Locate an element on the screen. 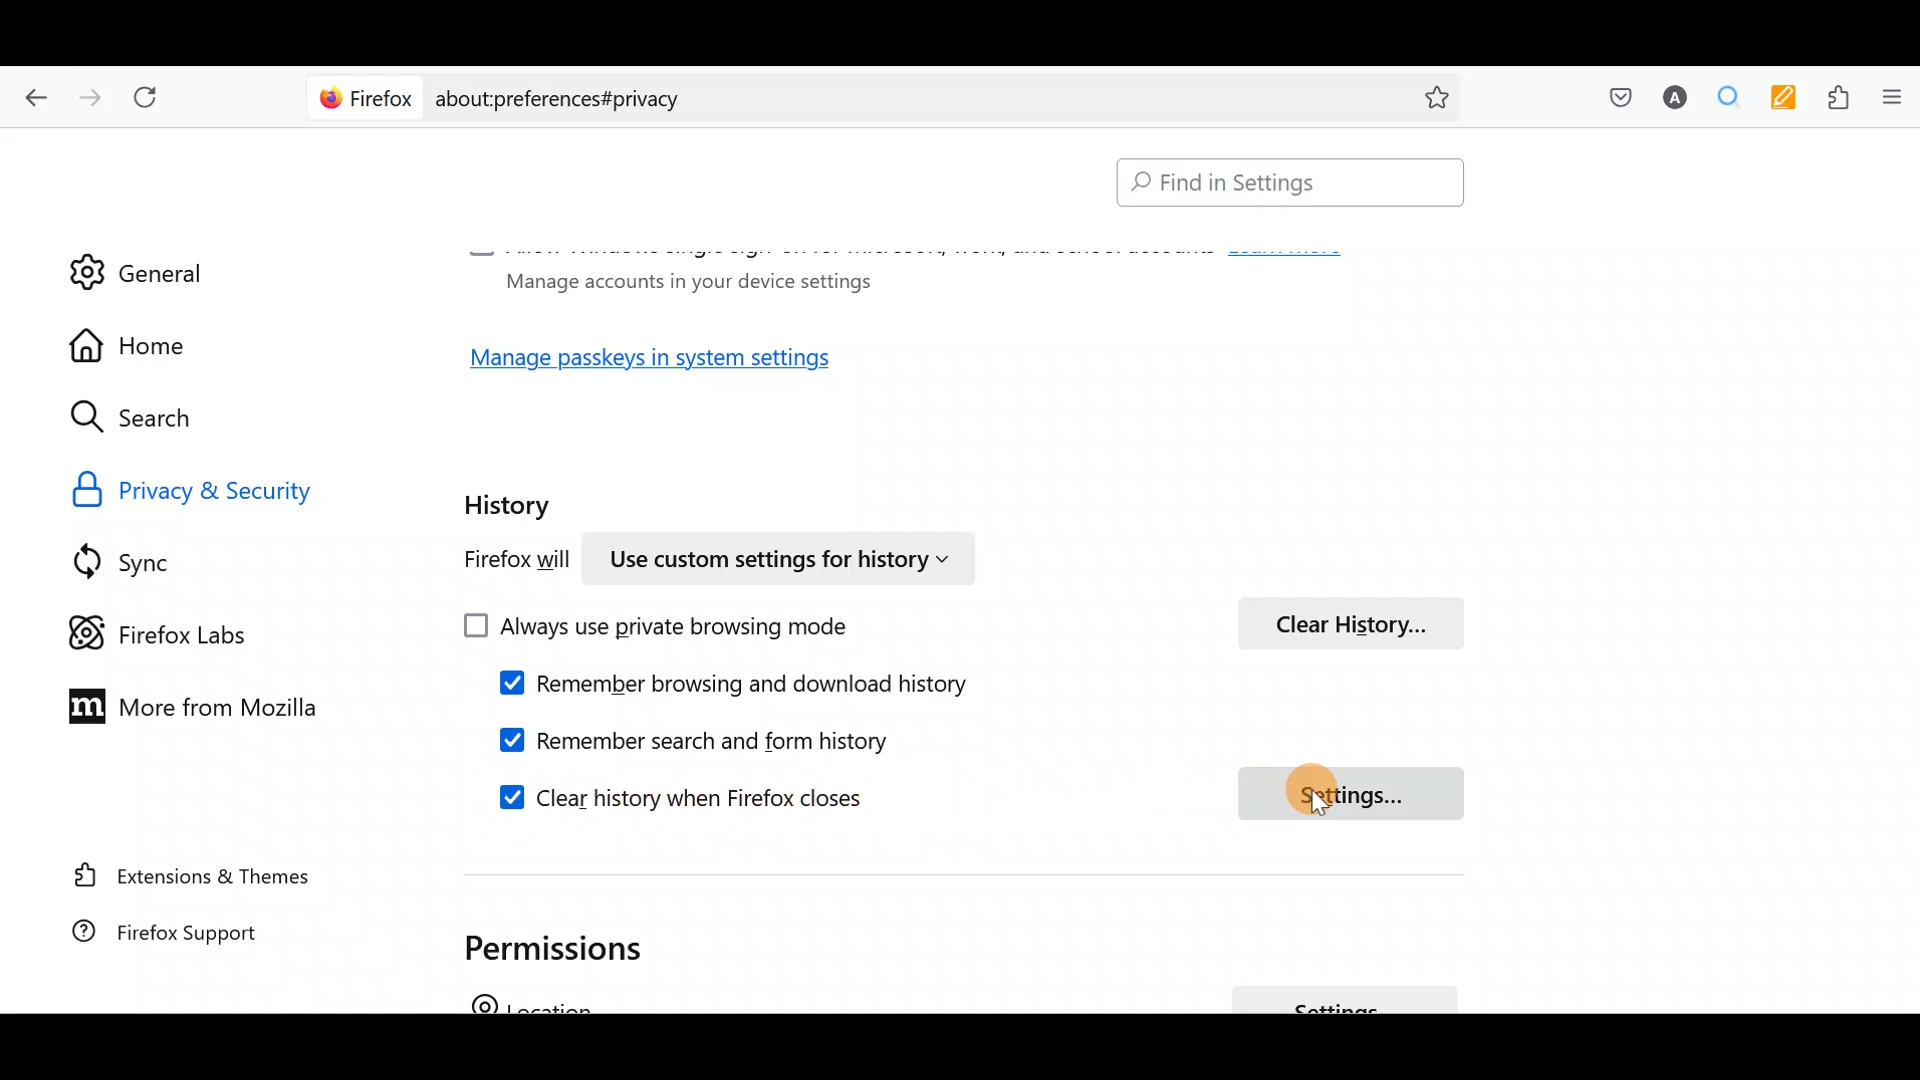  Manage accounts in your device settings is located at coordinates (682, 280).